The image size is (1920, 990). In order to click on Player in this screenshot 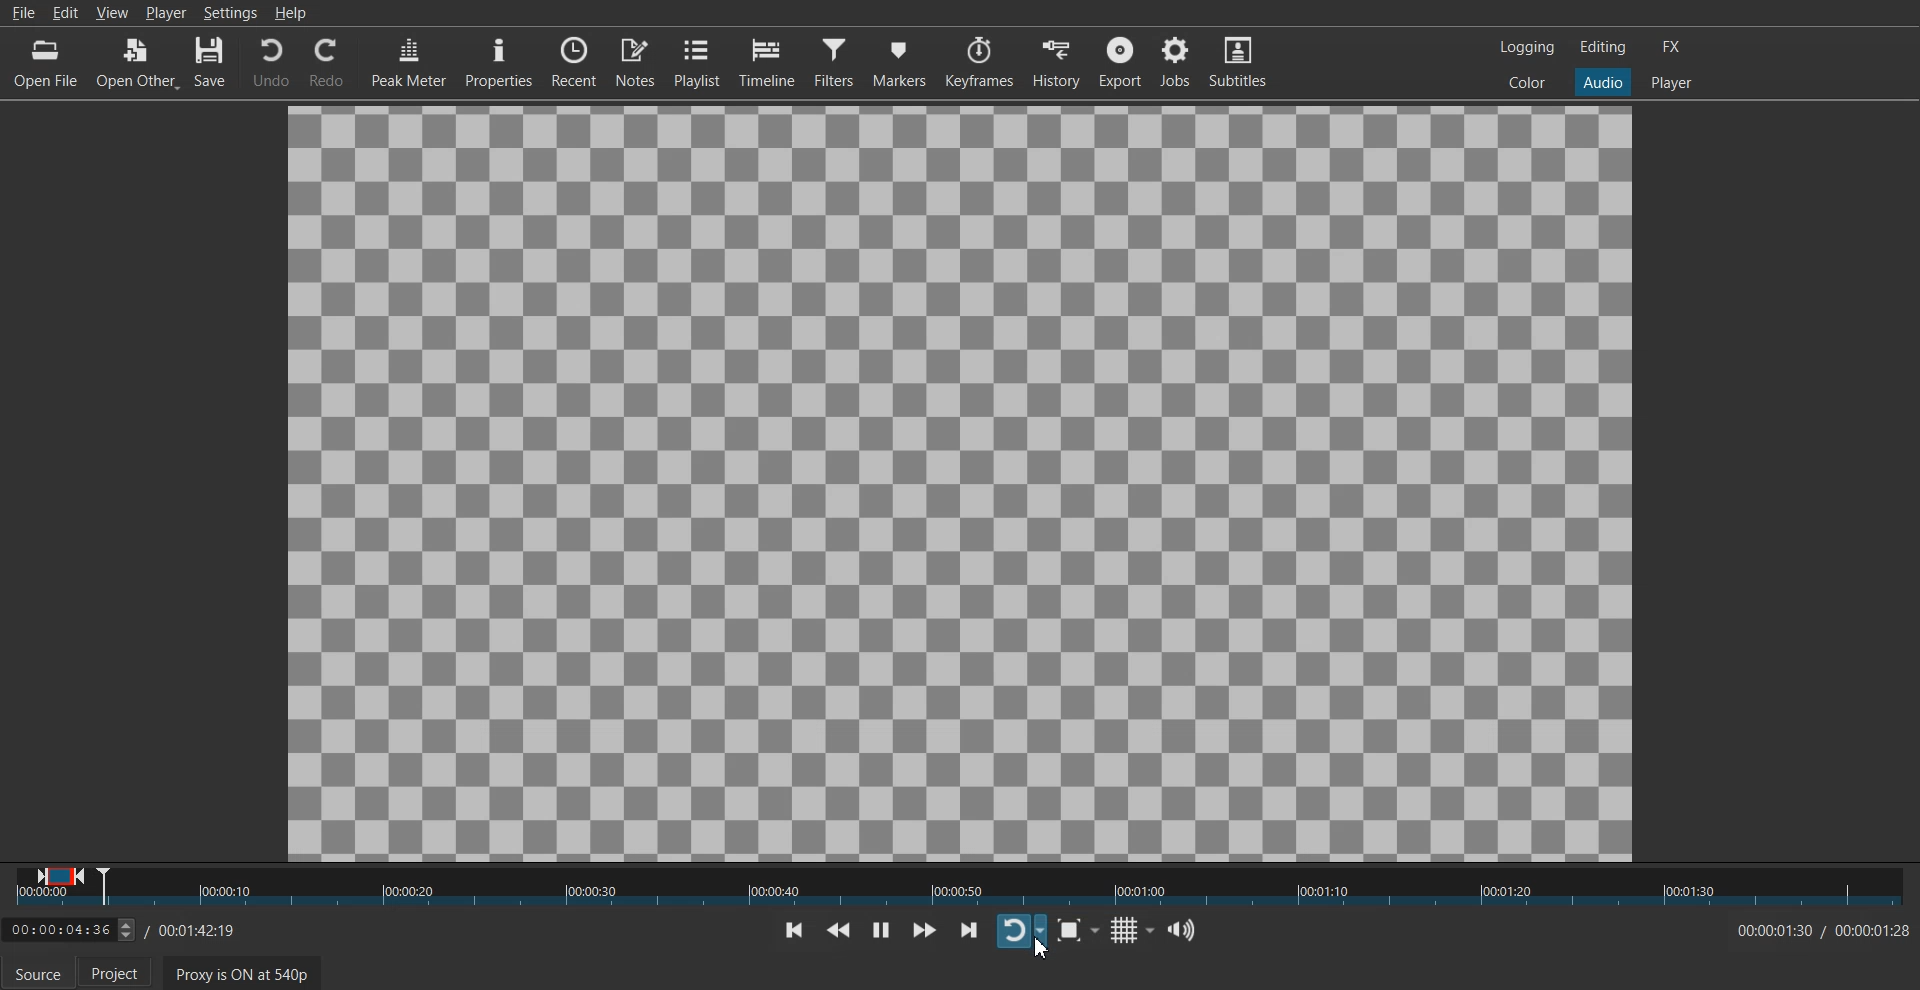, I will do `click(165, 13)`.